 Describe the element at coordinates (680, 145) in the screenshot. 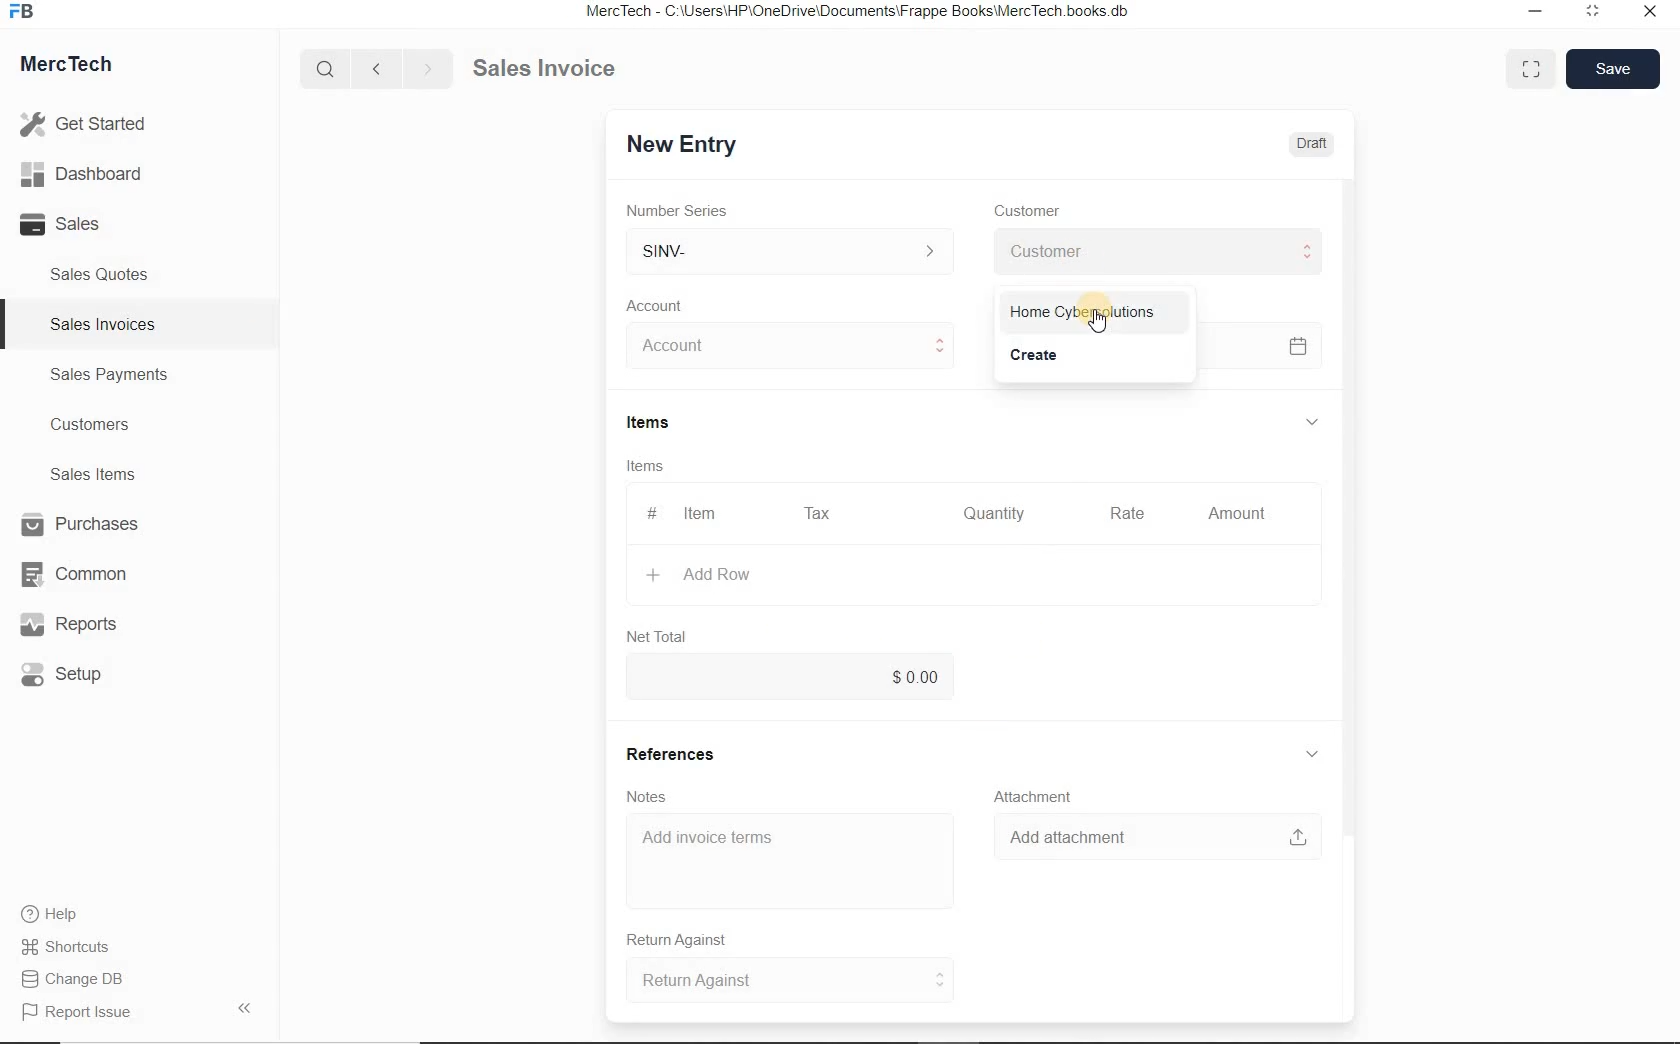

I see `New Entry` at that location.